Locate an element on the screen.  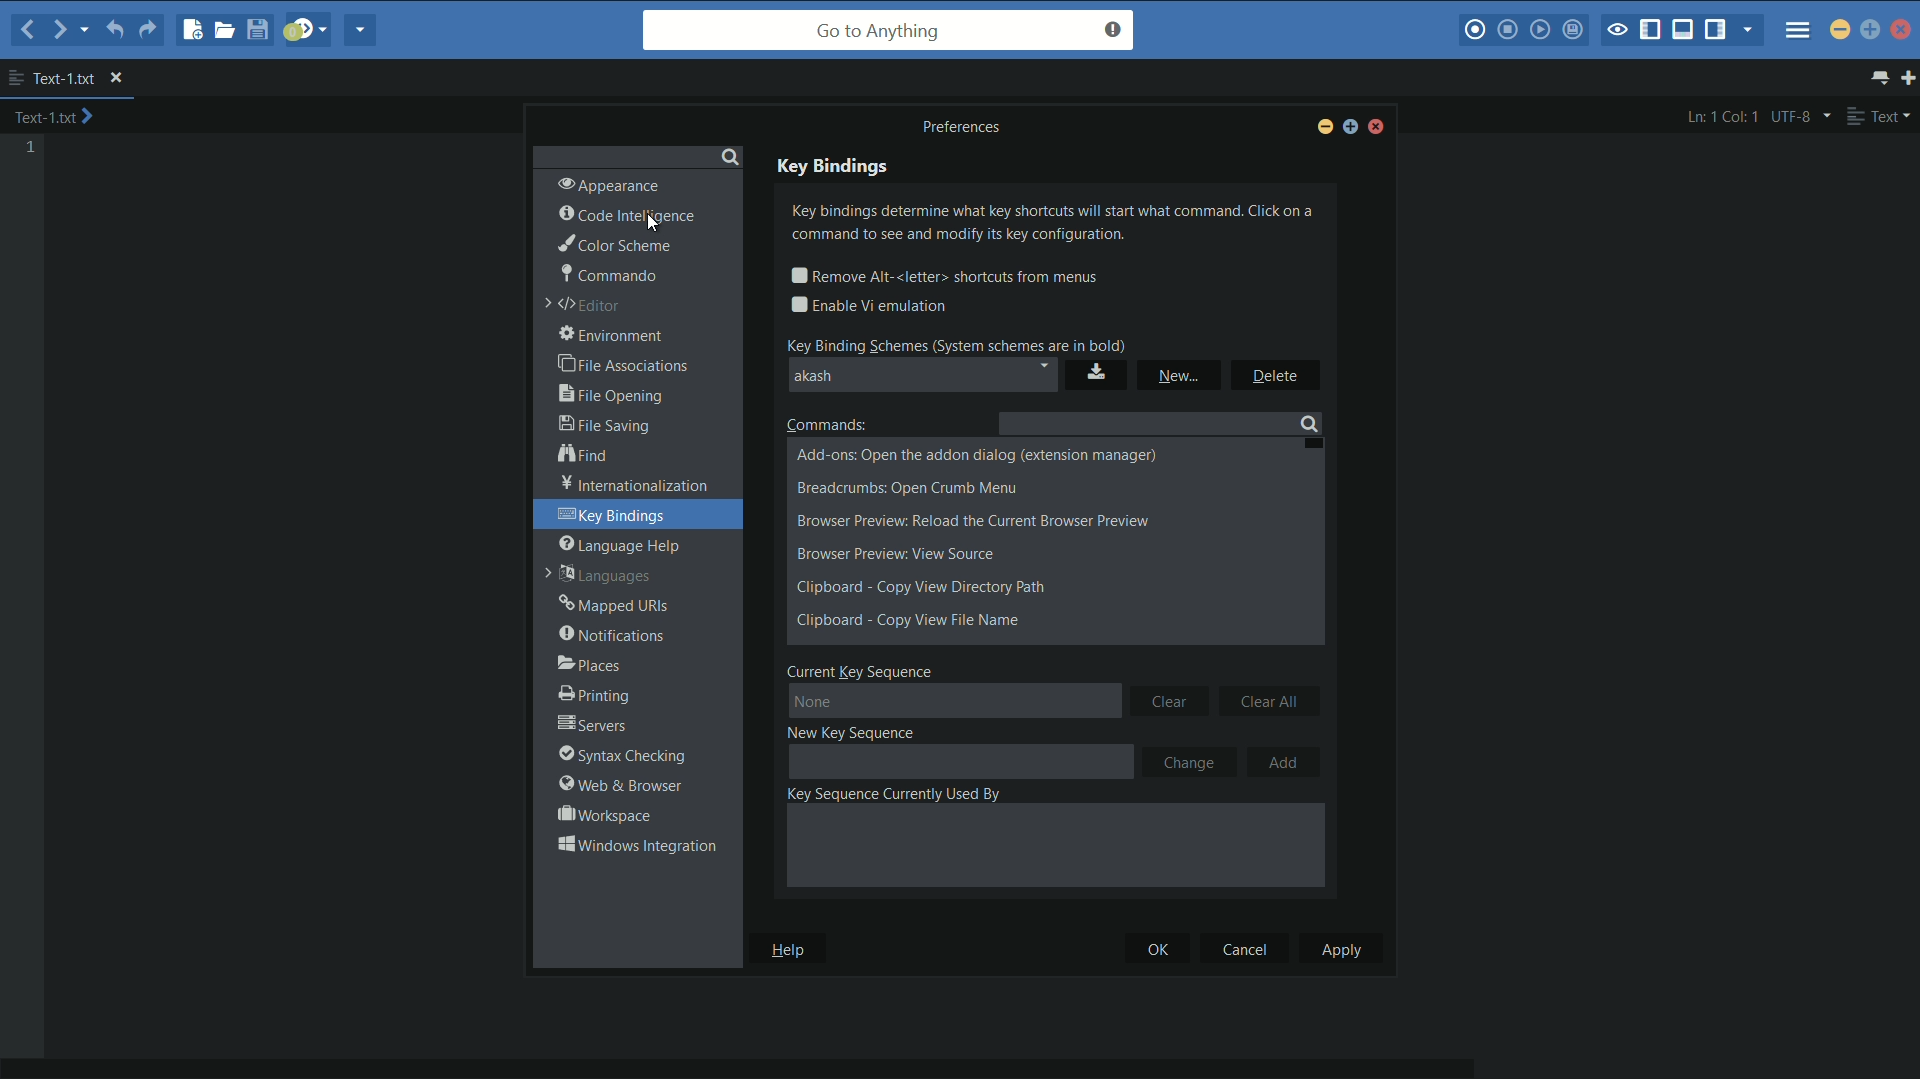
new tab is located at coordinates (1908, 77).